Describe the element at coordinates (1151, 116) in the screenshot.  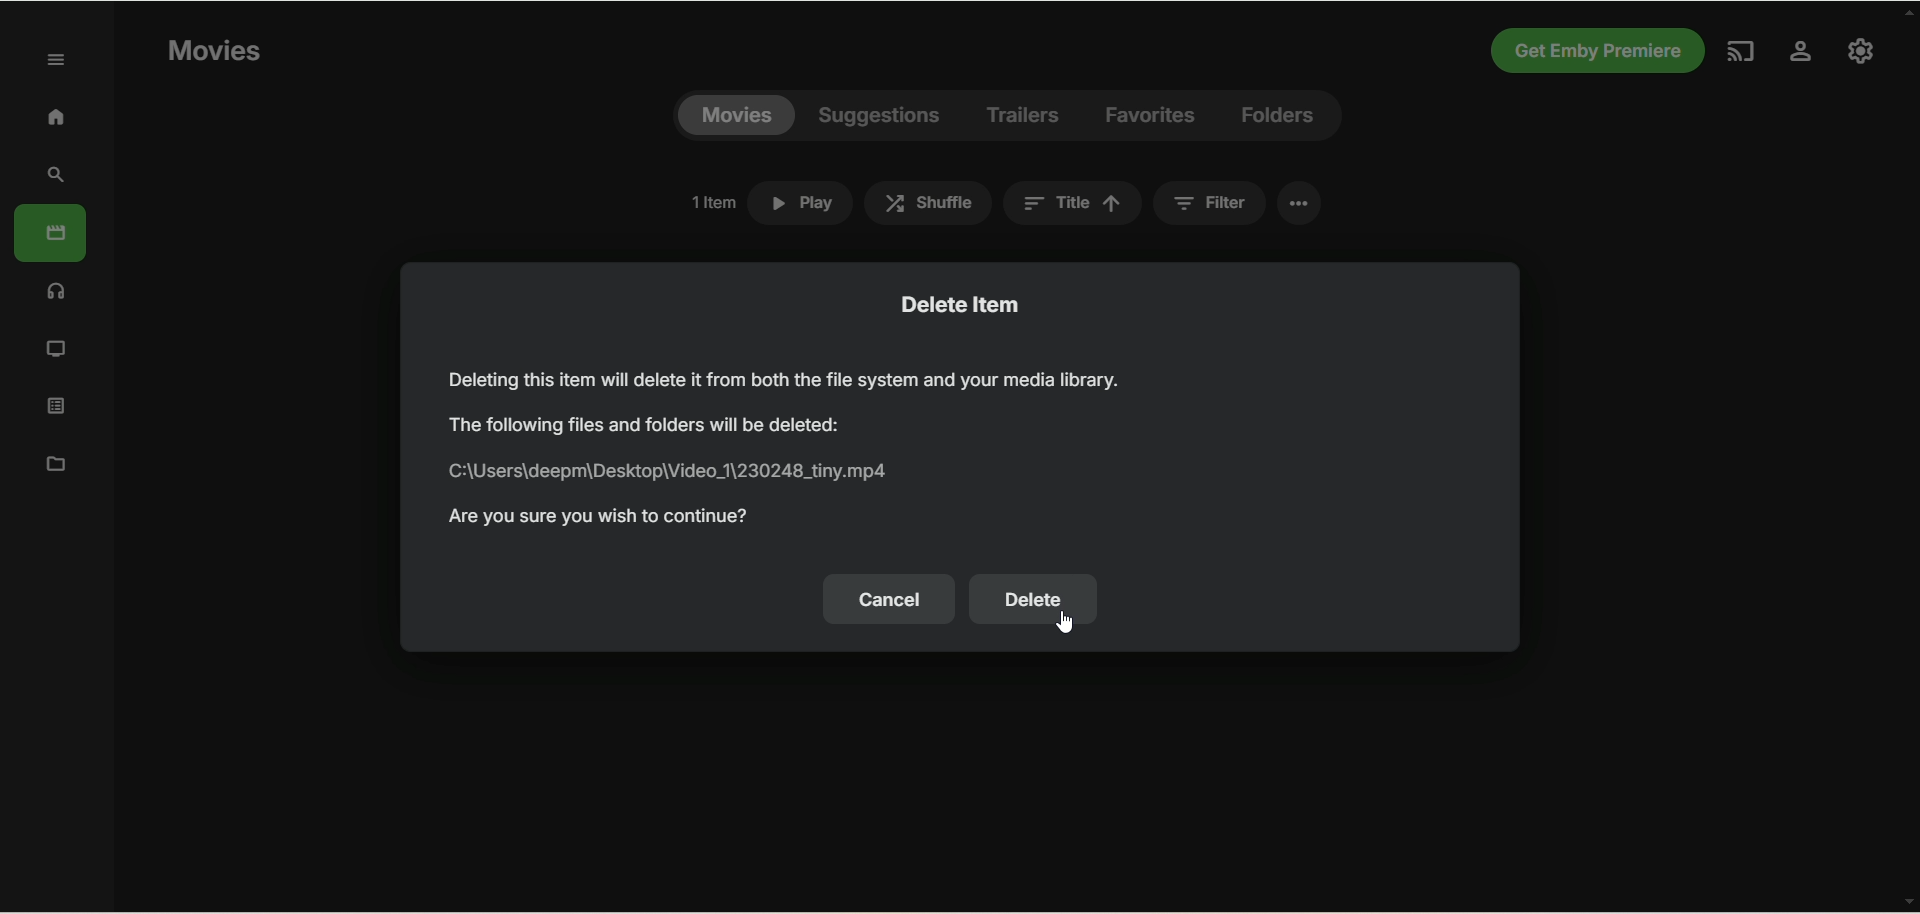
I see `favorites` at that location.